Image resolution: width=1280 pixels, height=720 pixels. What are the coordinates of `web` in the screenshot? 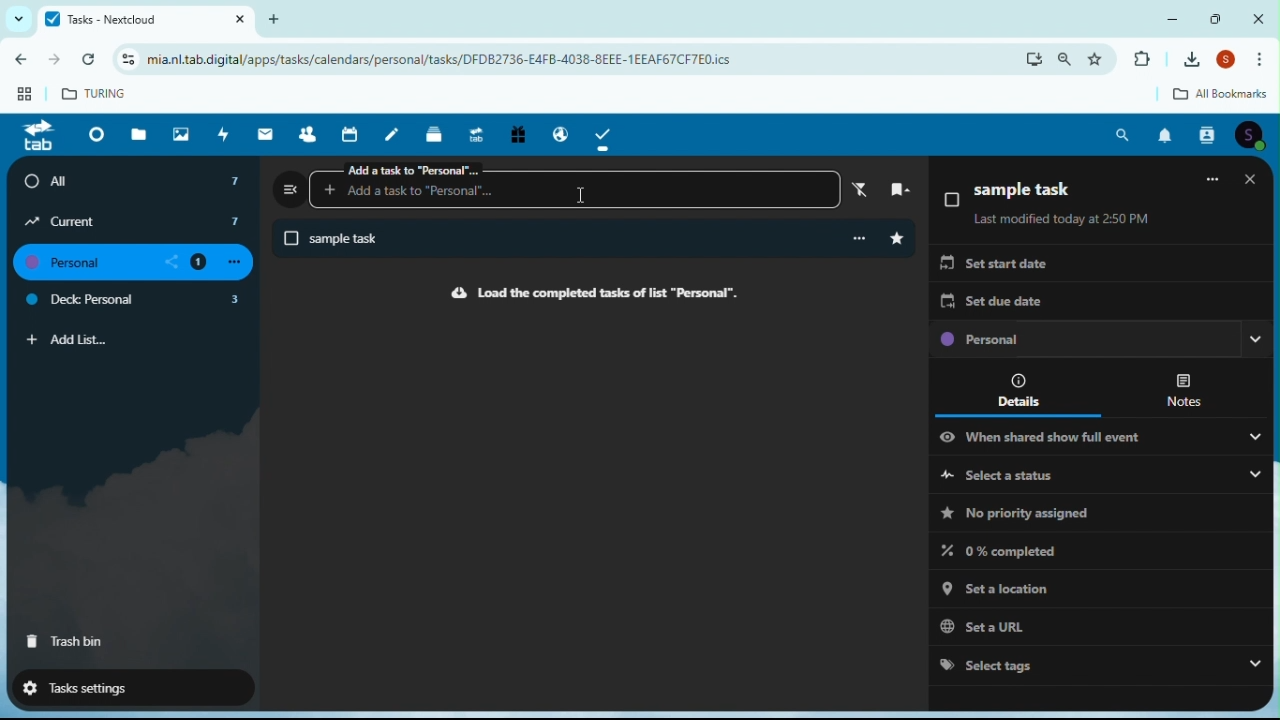 It's located at (21, 98).